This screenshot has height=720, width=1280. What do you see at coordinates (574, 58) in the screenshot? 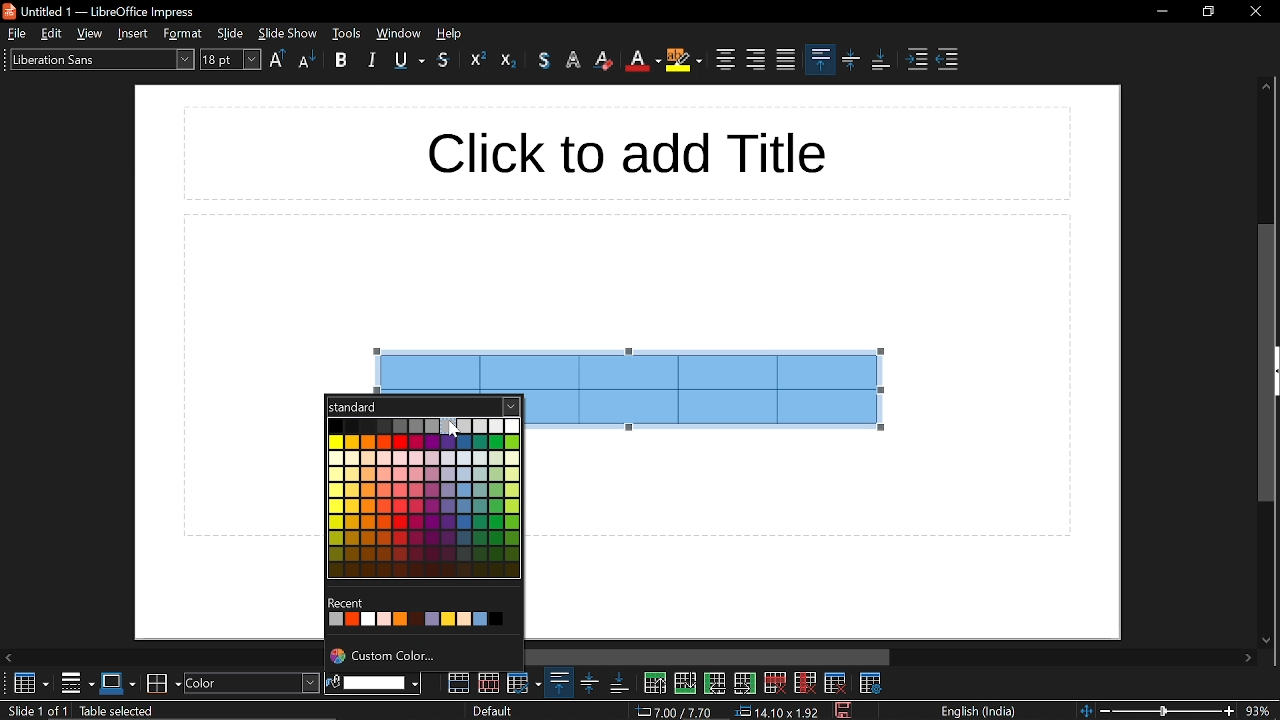
I see `highlight` at bounding box center [574, 58].